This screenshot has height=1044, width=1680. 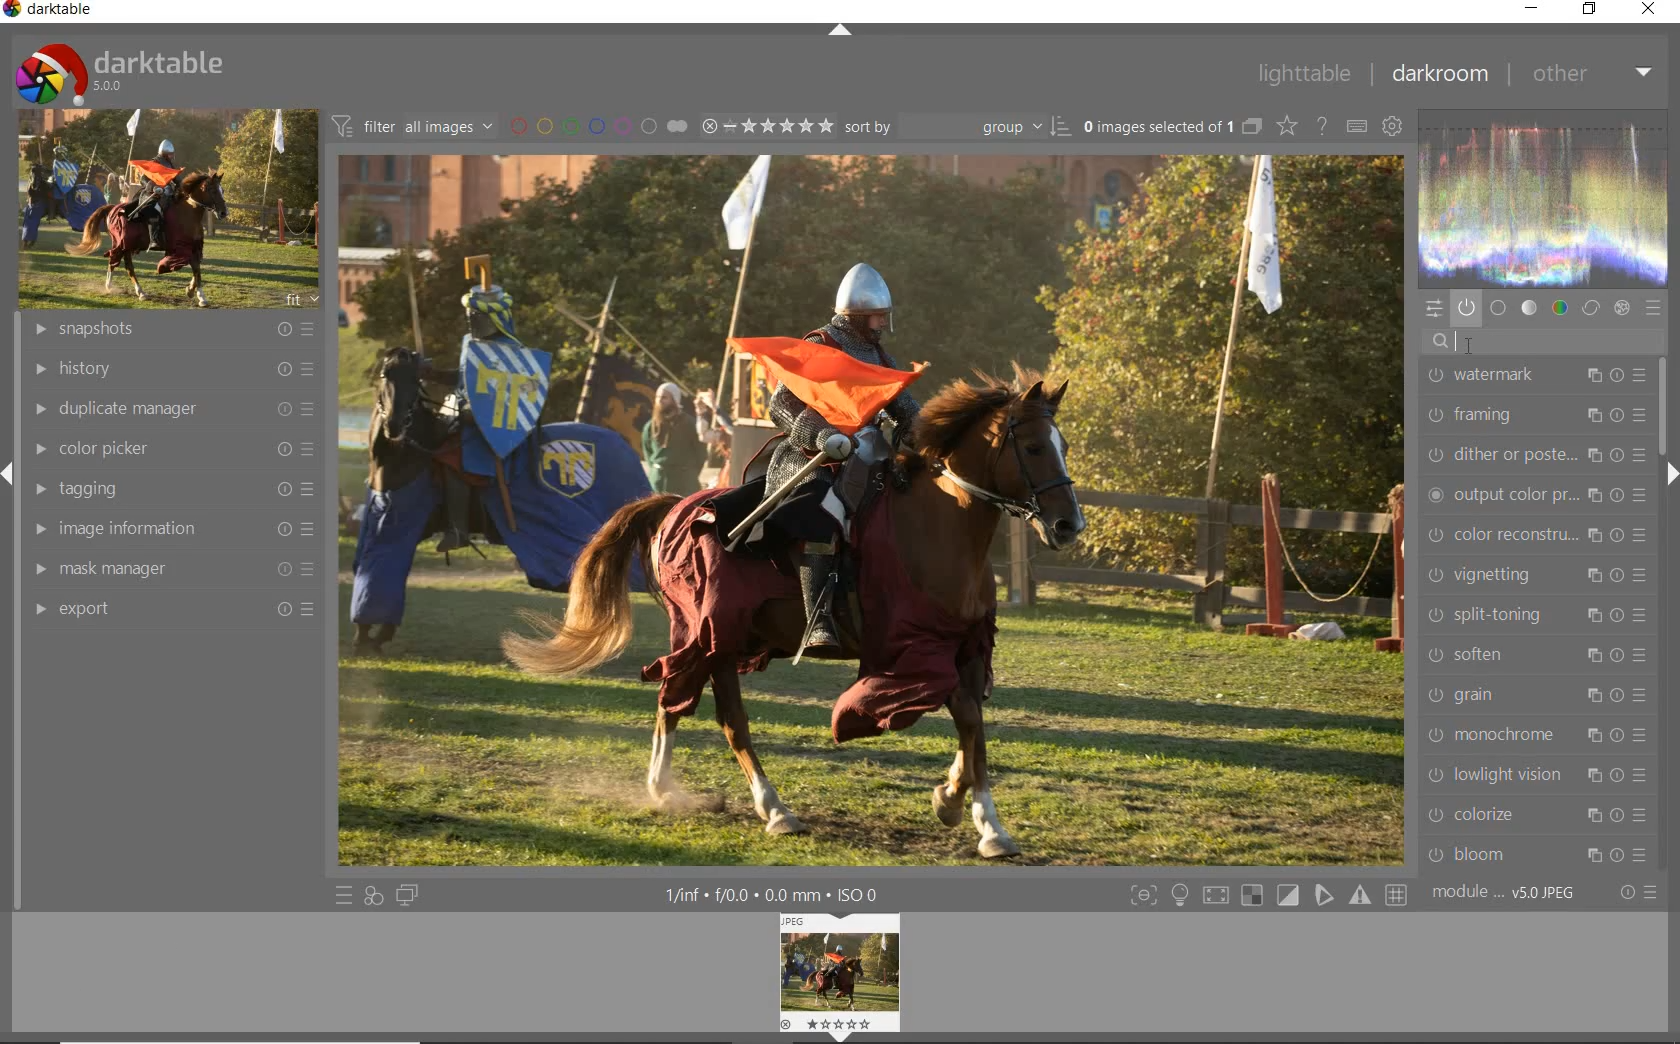 What do you see at coordinates (1620, 308) in the screenshot?
I see `effect` at bounding box center [1620, 308].